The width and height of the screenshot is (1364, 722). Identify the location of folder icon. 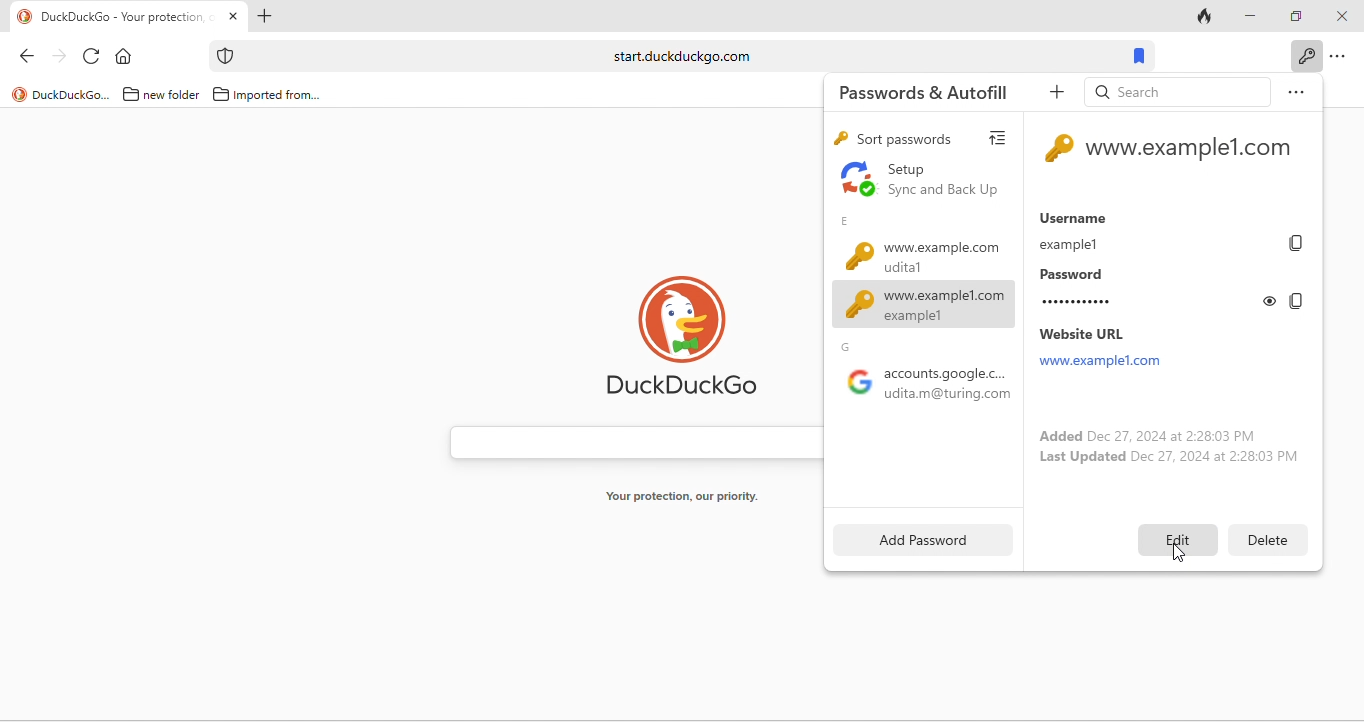
(131, 94).